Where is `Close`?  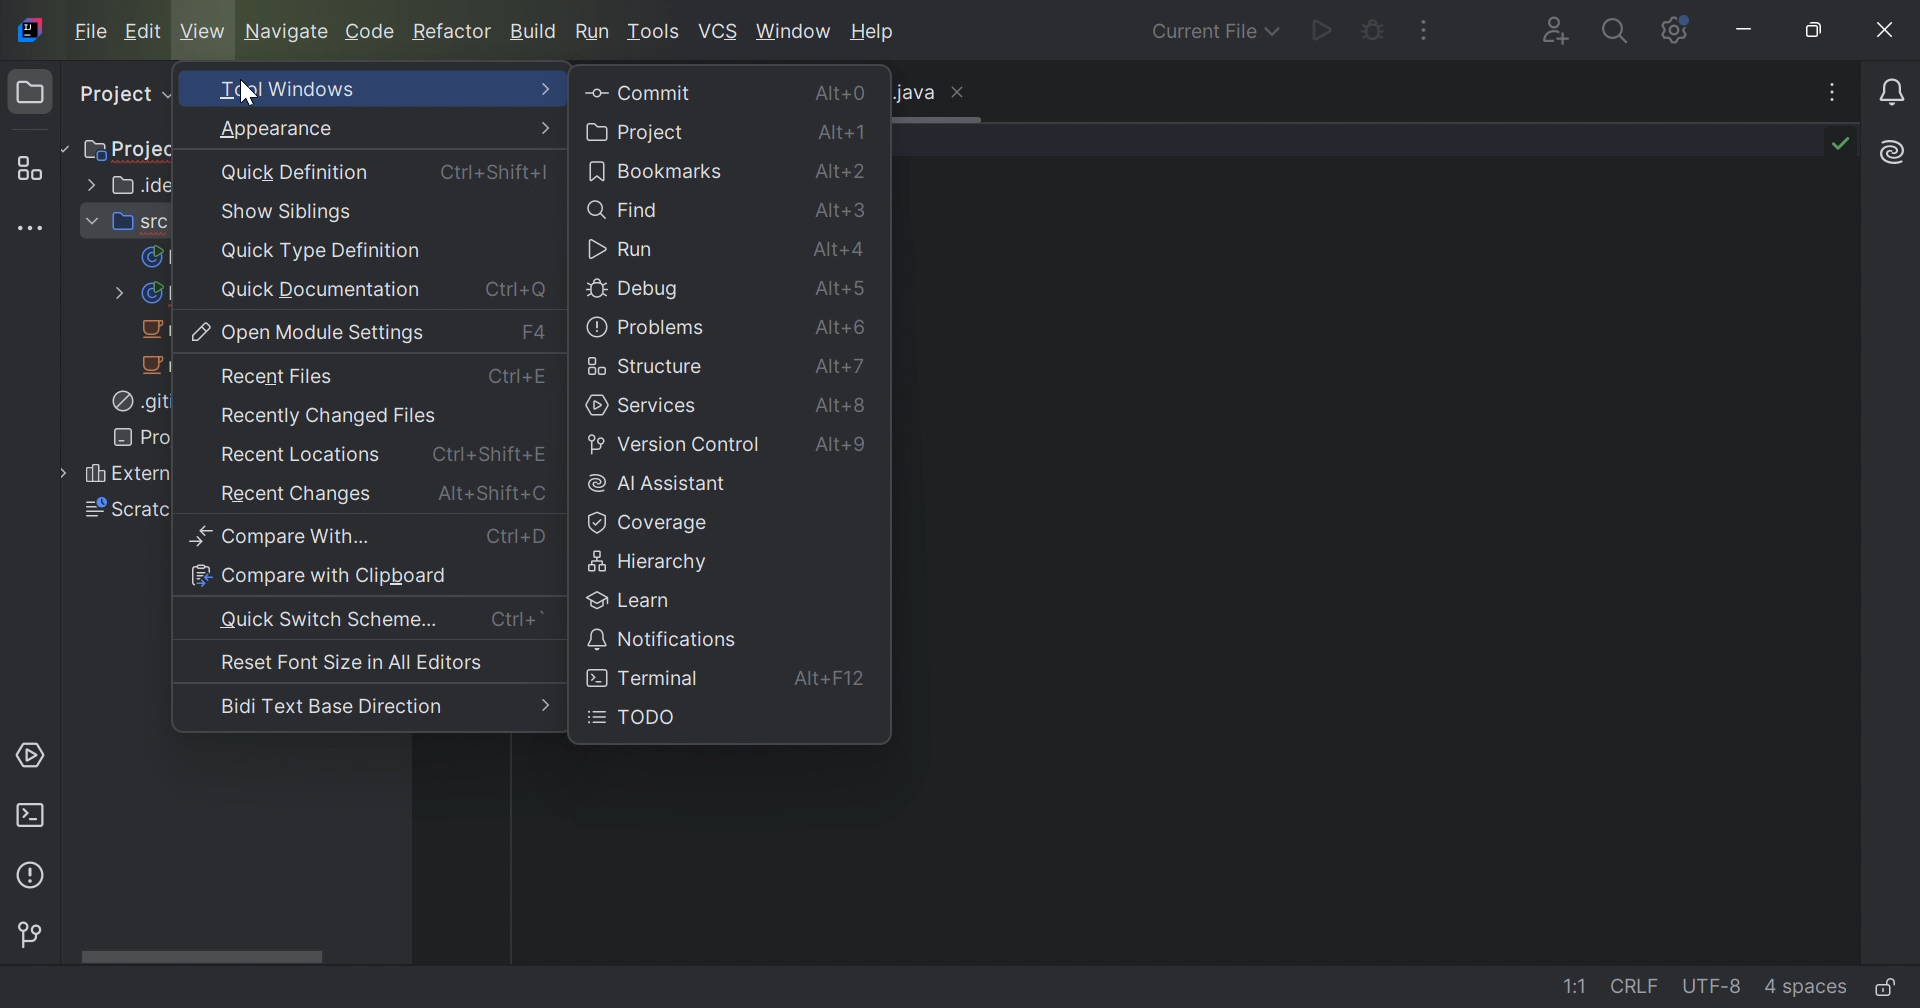 Close is located at coordinates (964, 94).